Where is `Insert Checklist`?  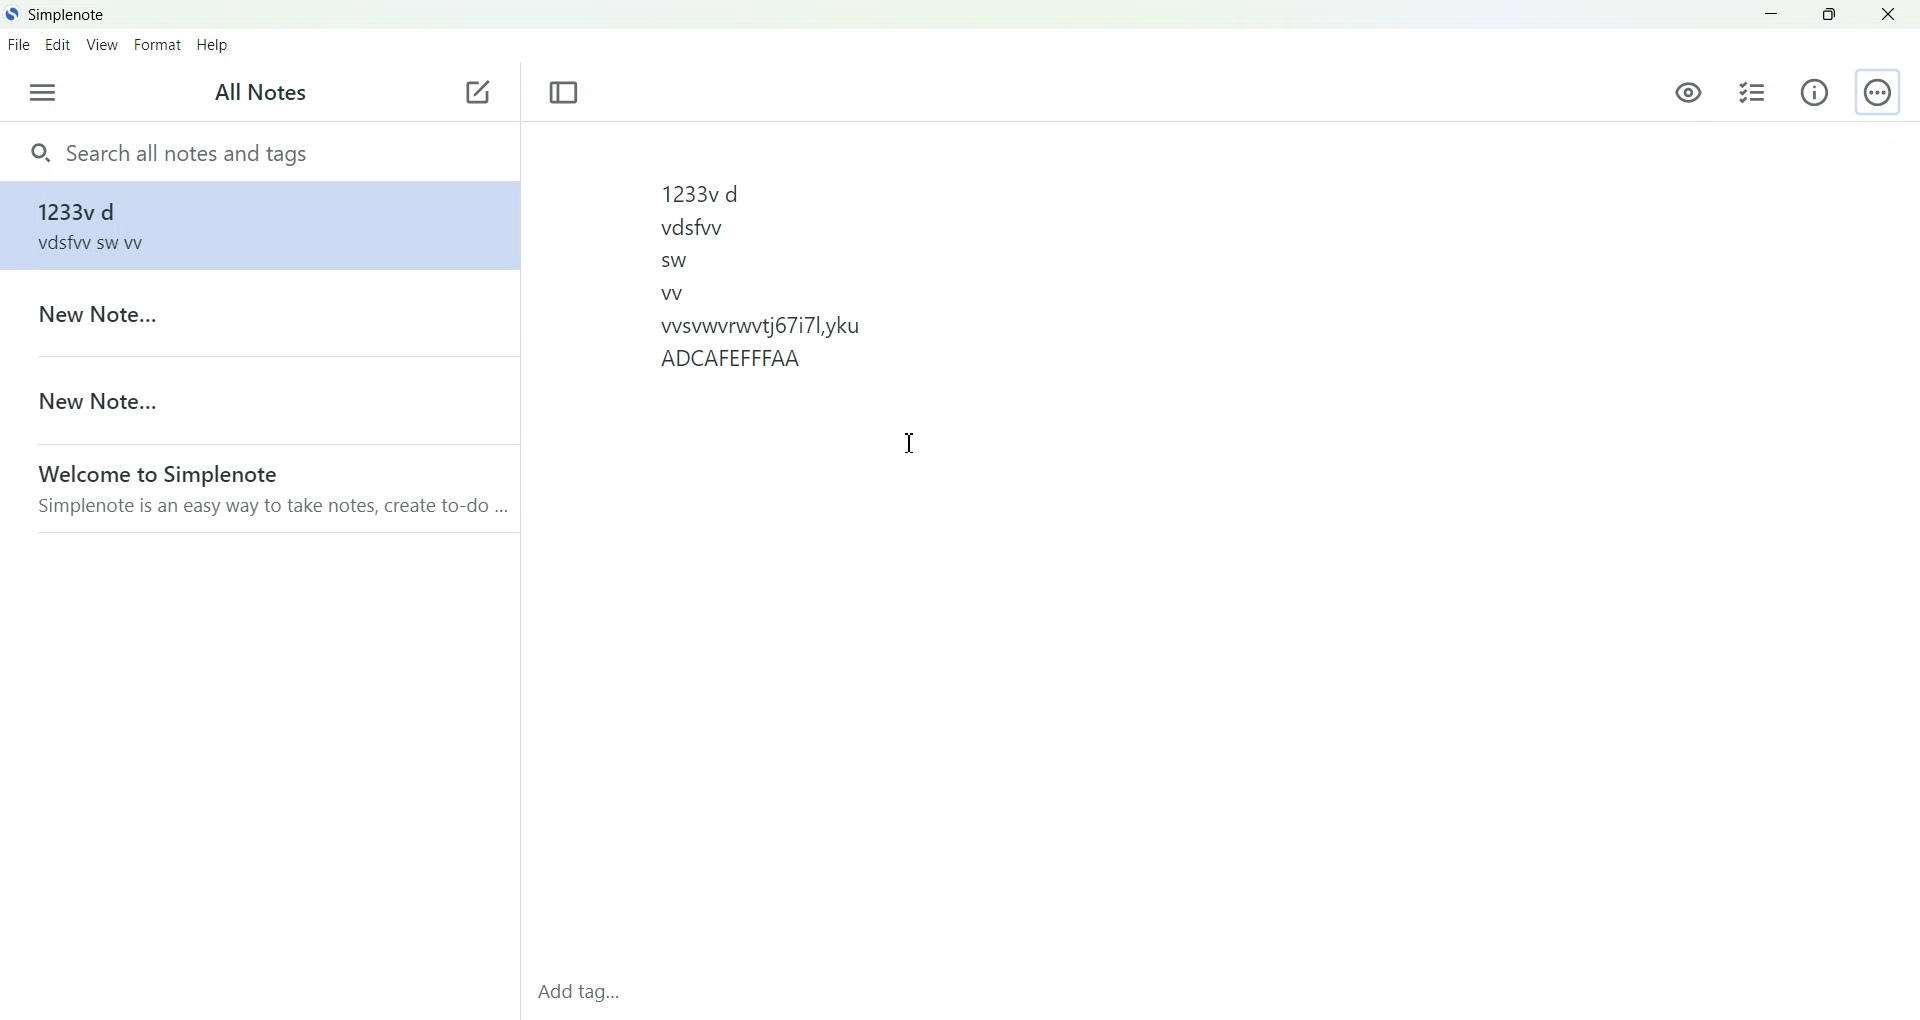 Insert Checklist is located at coordinates (1752, 93).